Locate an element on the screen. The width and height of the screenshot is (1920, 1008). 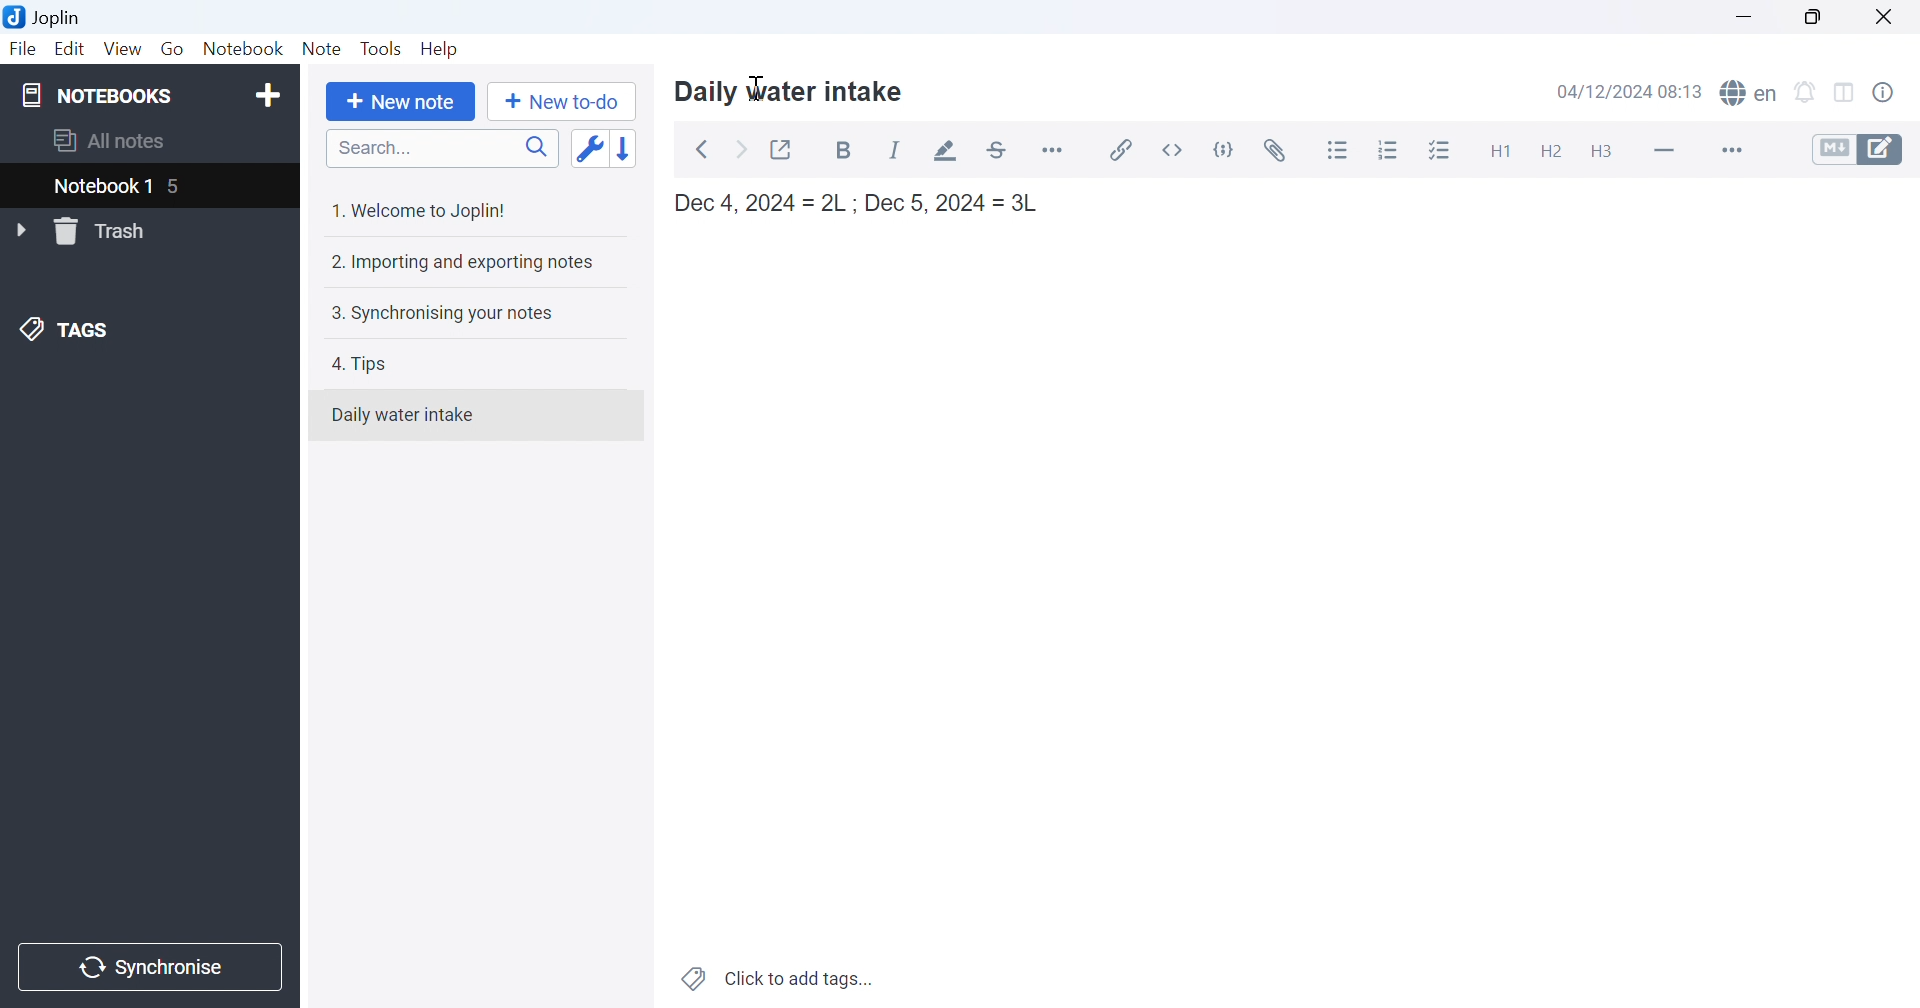
3. Synchronising your notes is located at coordinates (447, 311).